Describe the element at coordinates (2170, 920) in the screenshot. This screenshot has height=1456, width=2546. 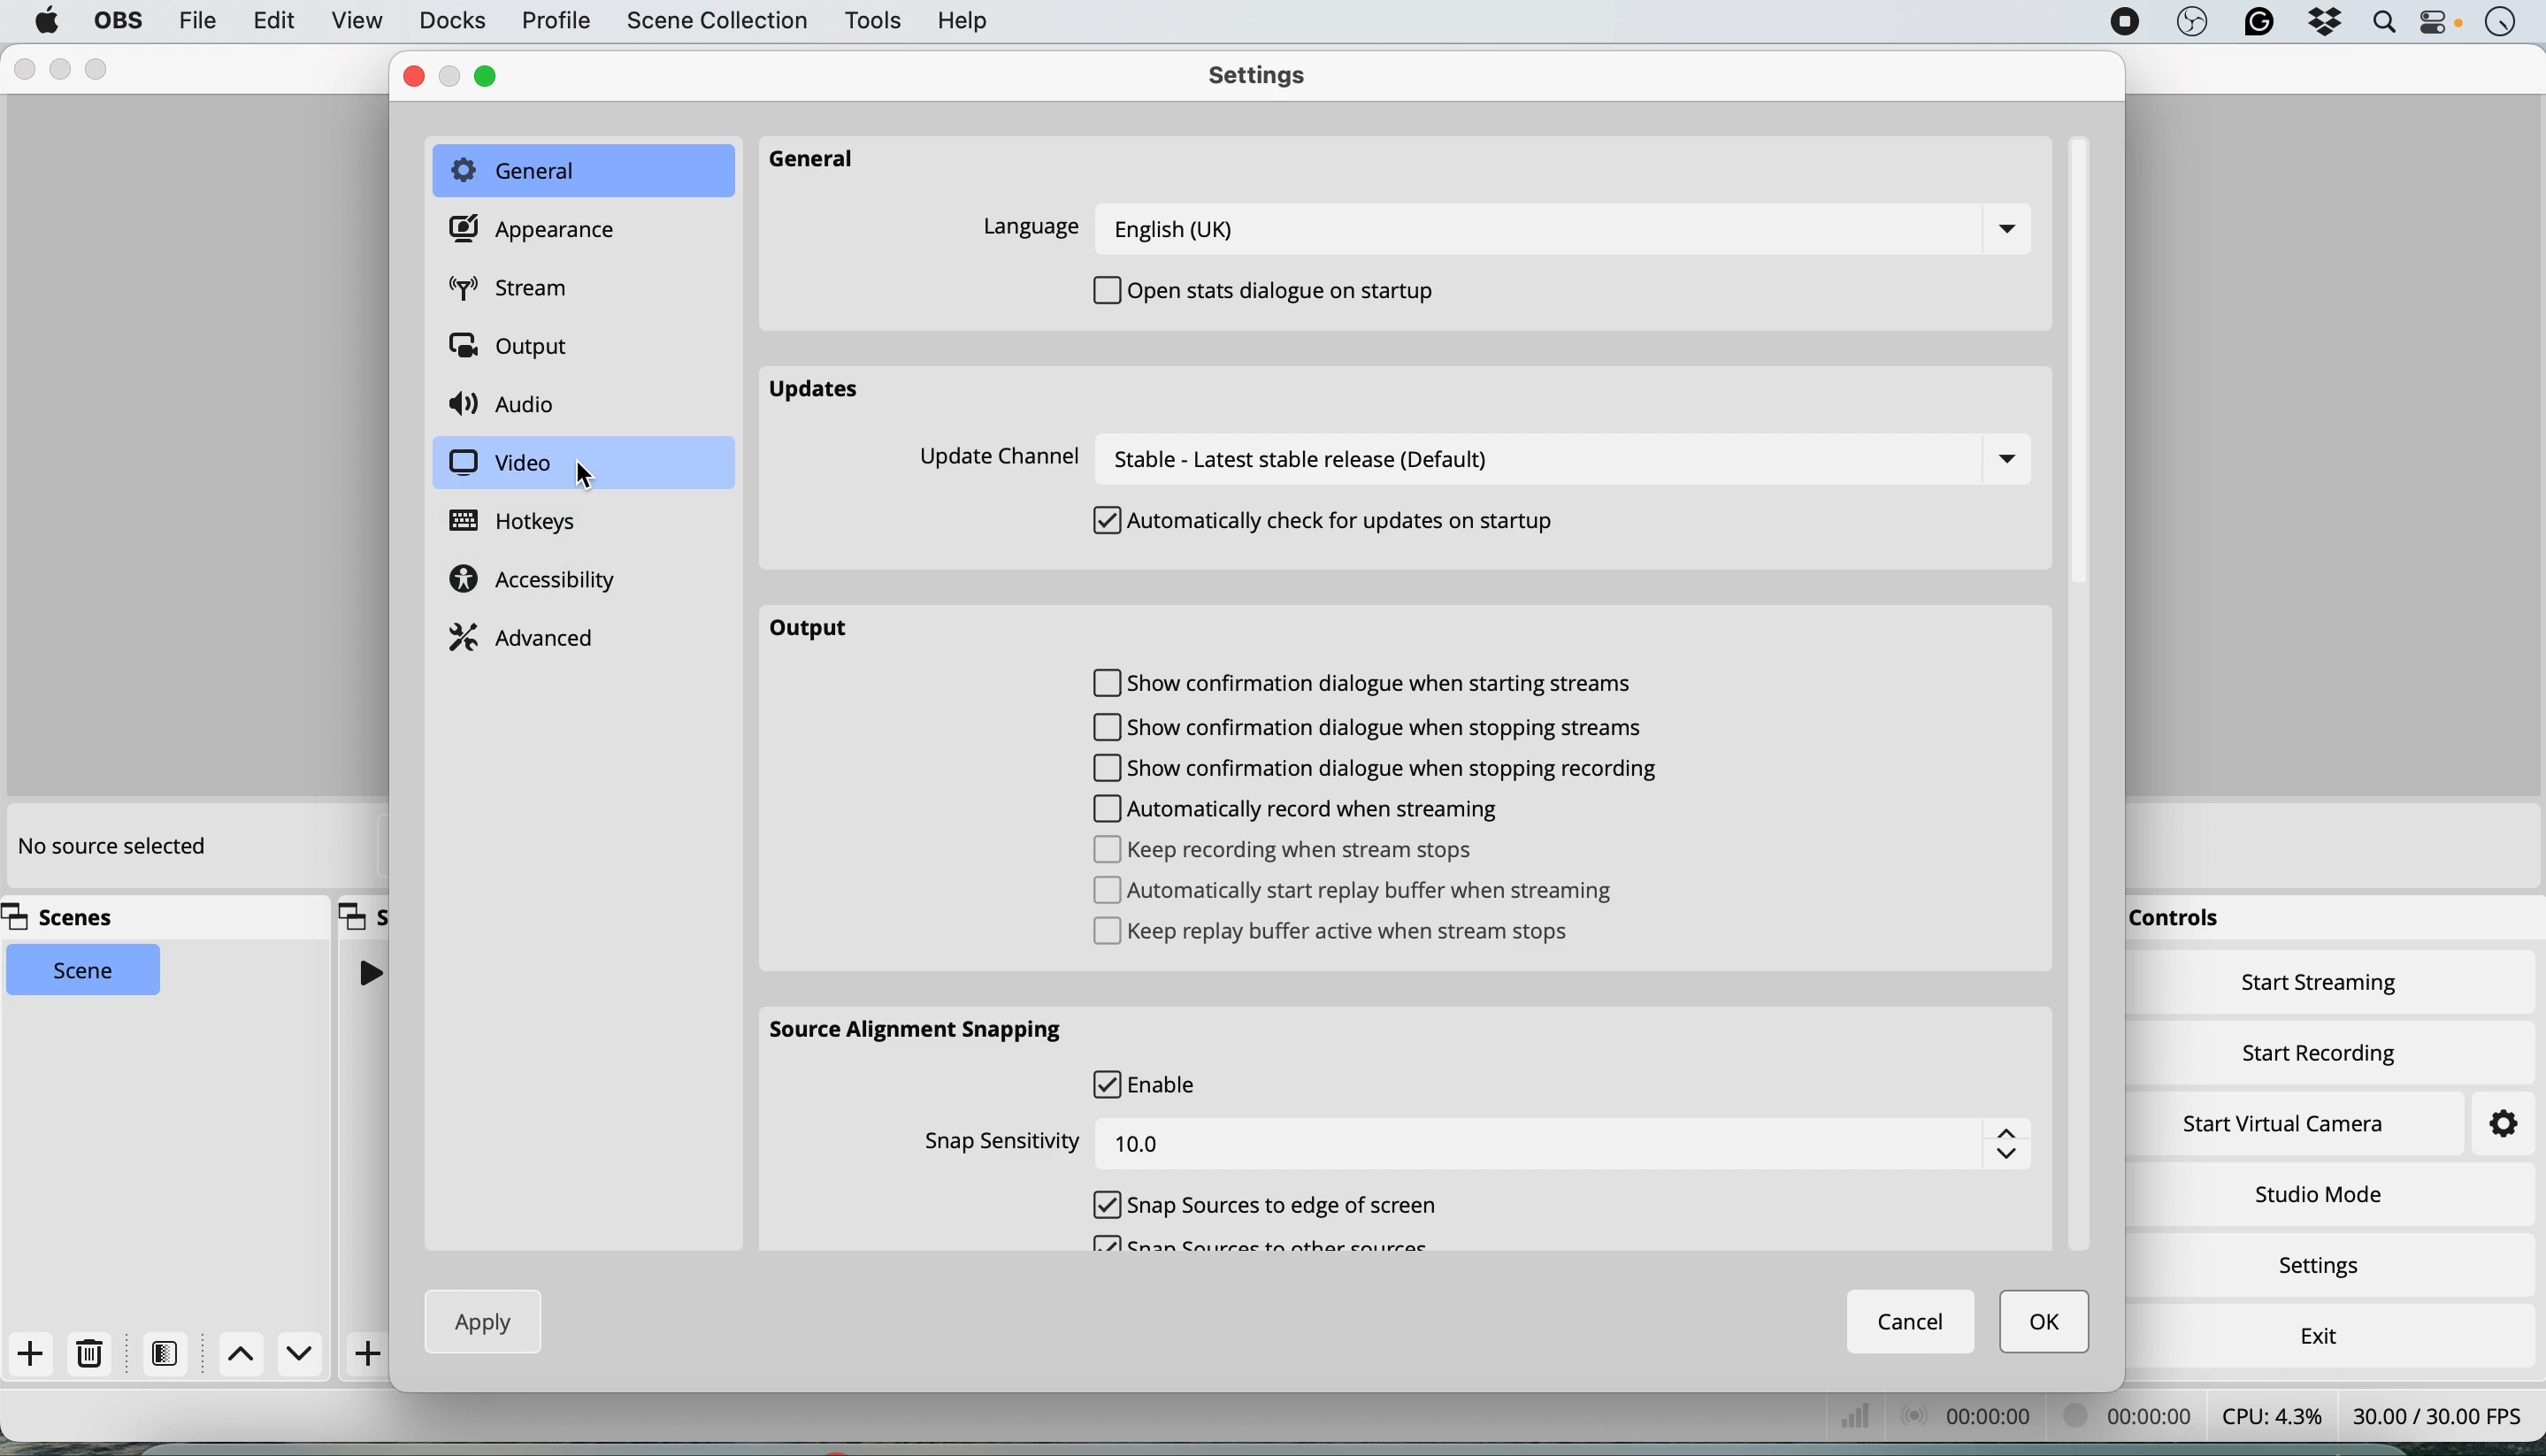
I see `controls` at that location.